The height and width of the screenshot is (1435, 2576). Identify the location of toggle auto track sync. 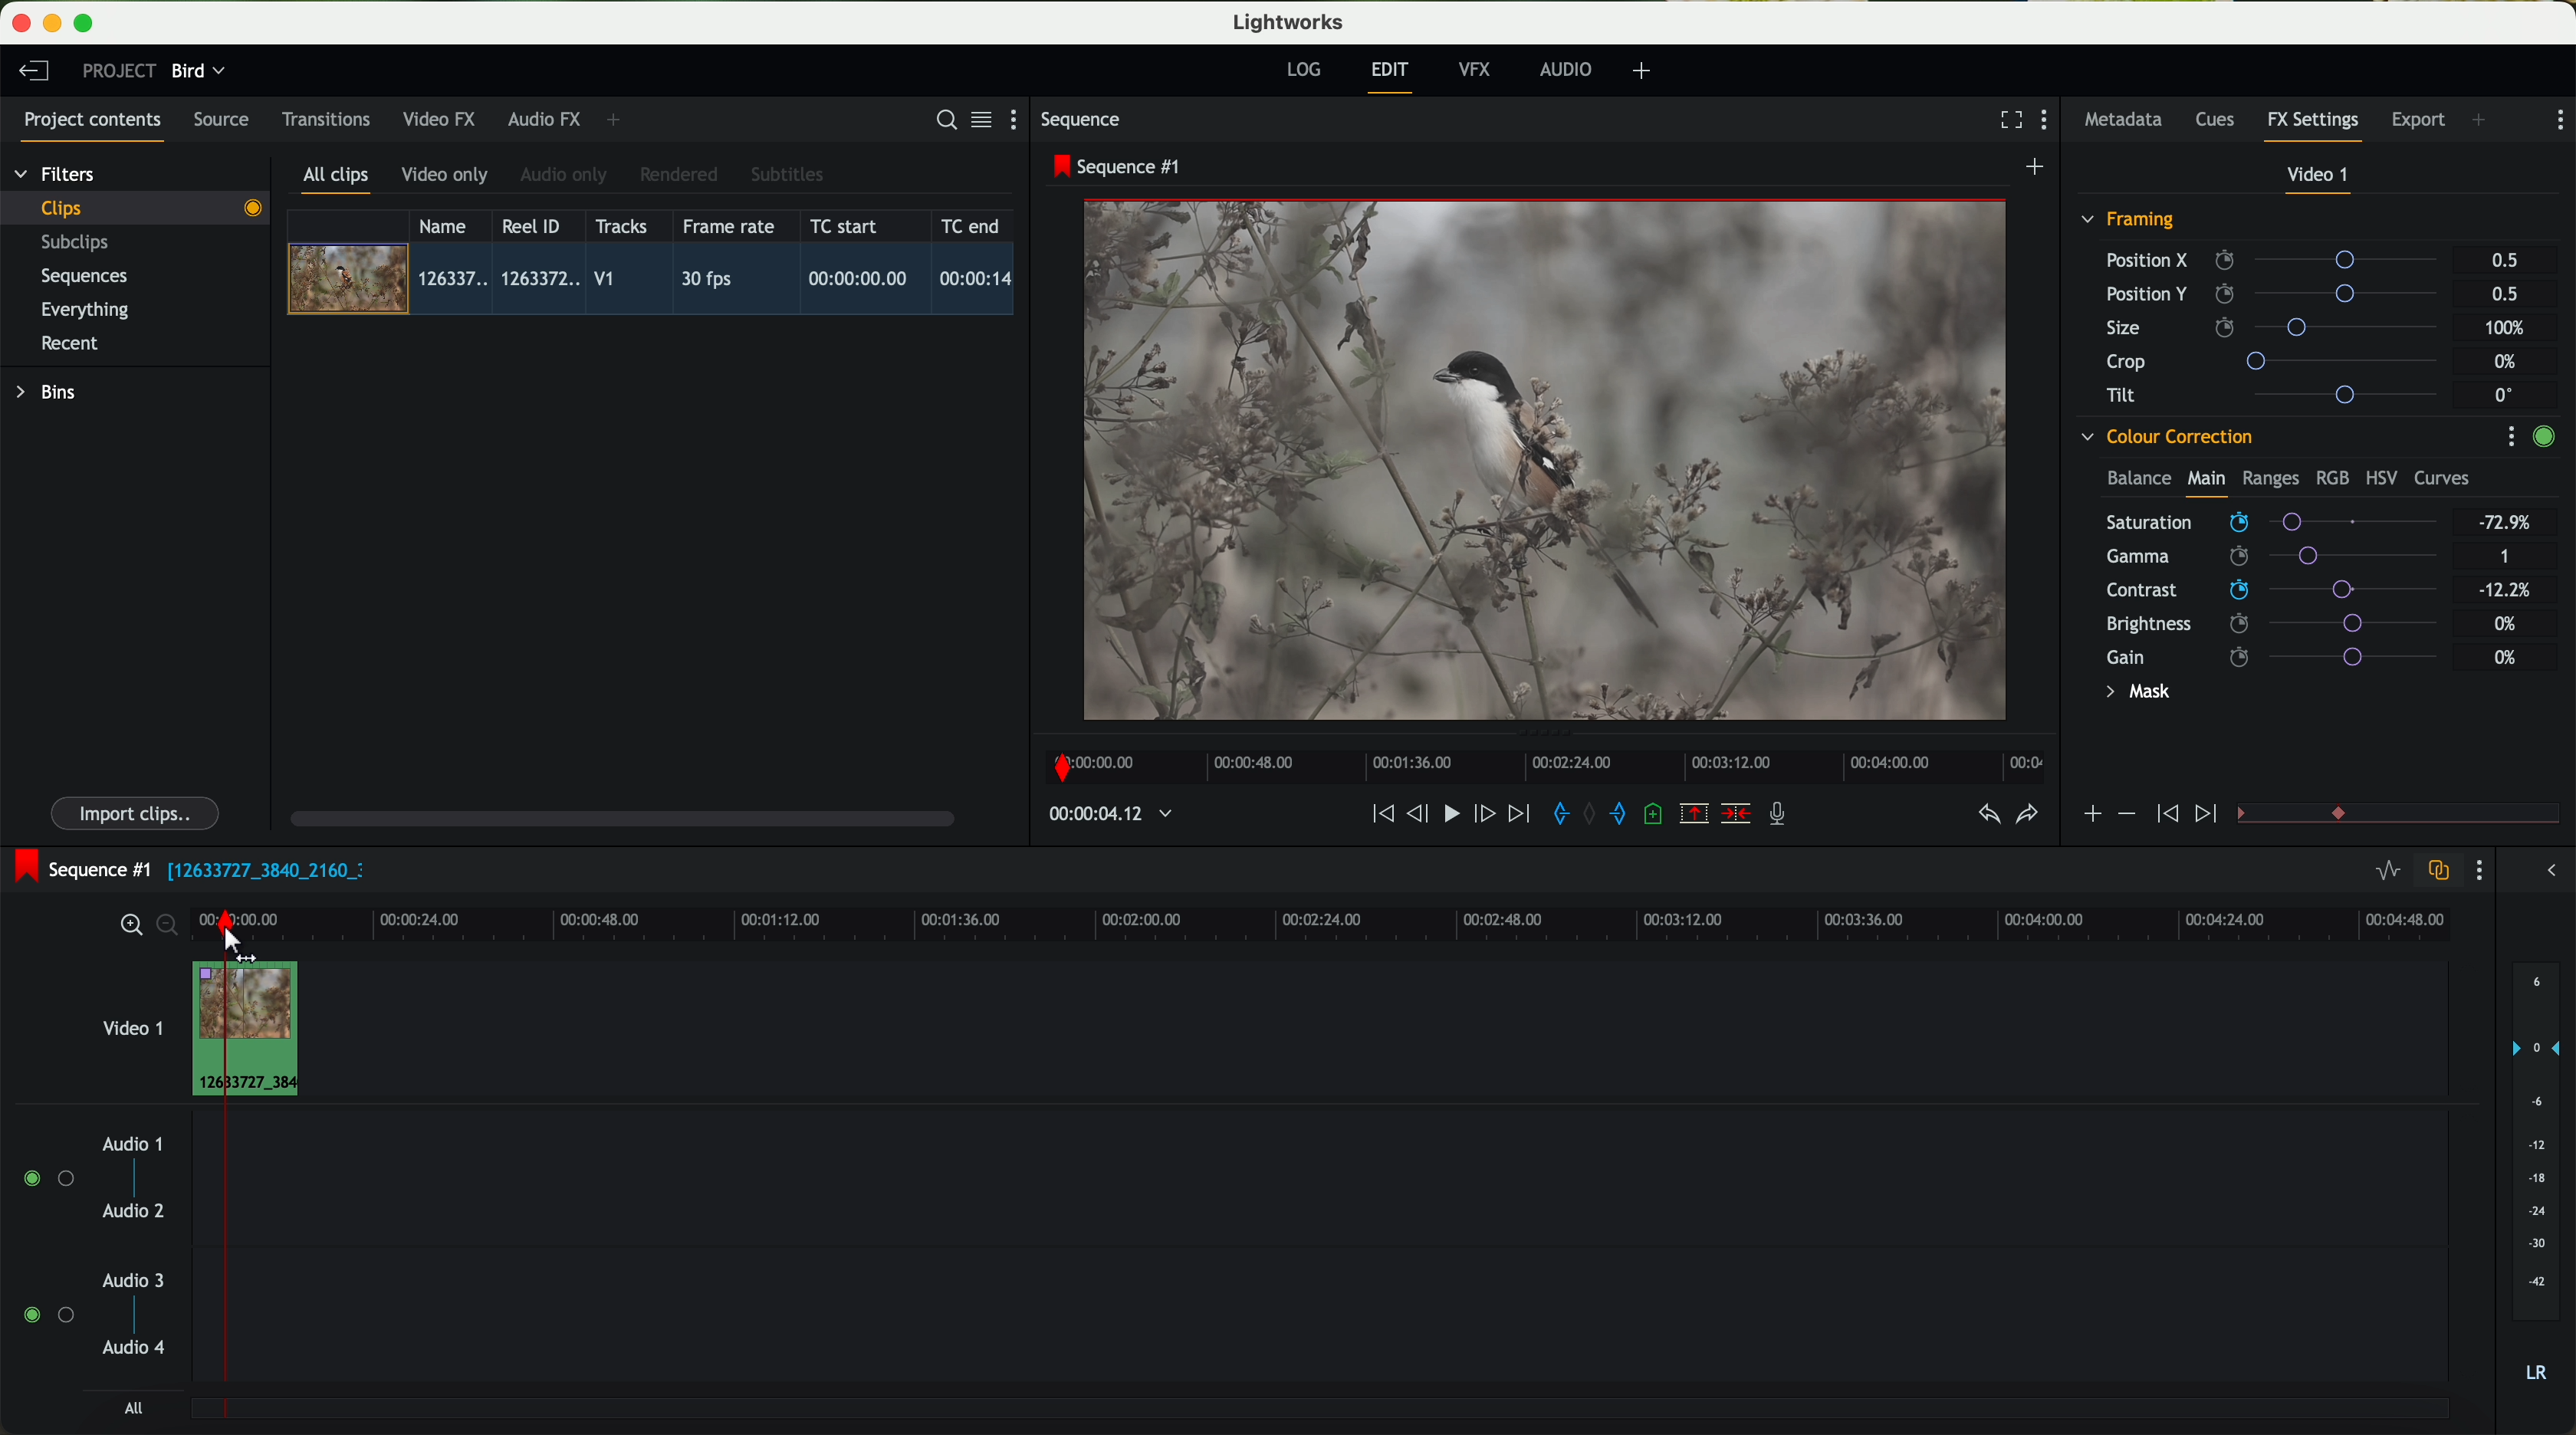
(2434, 872).